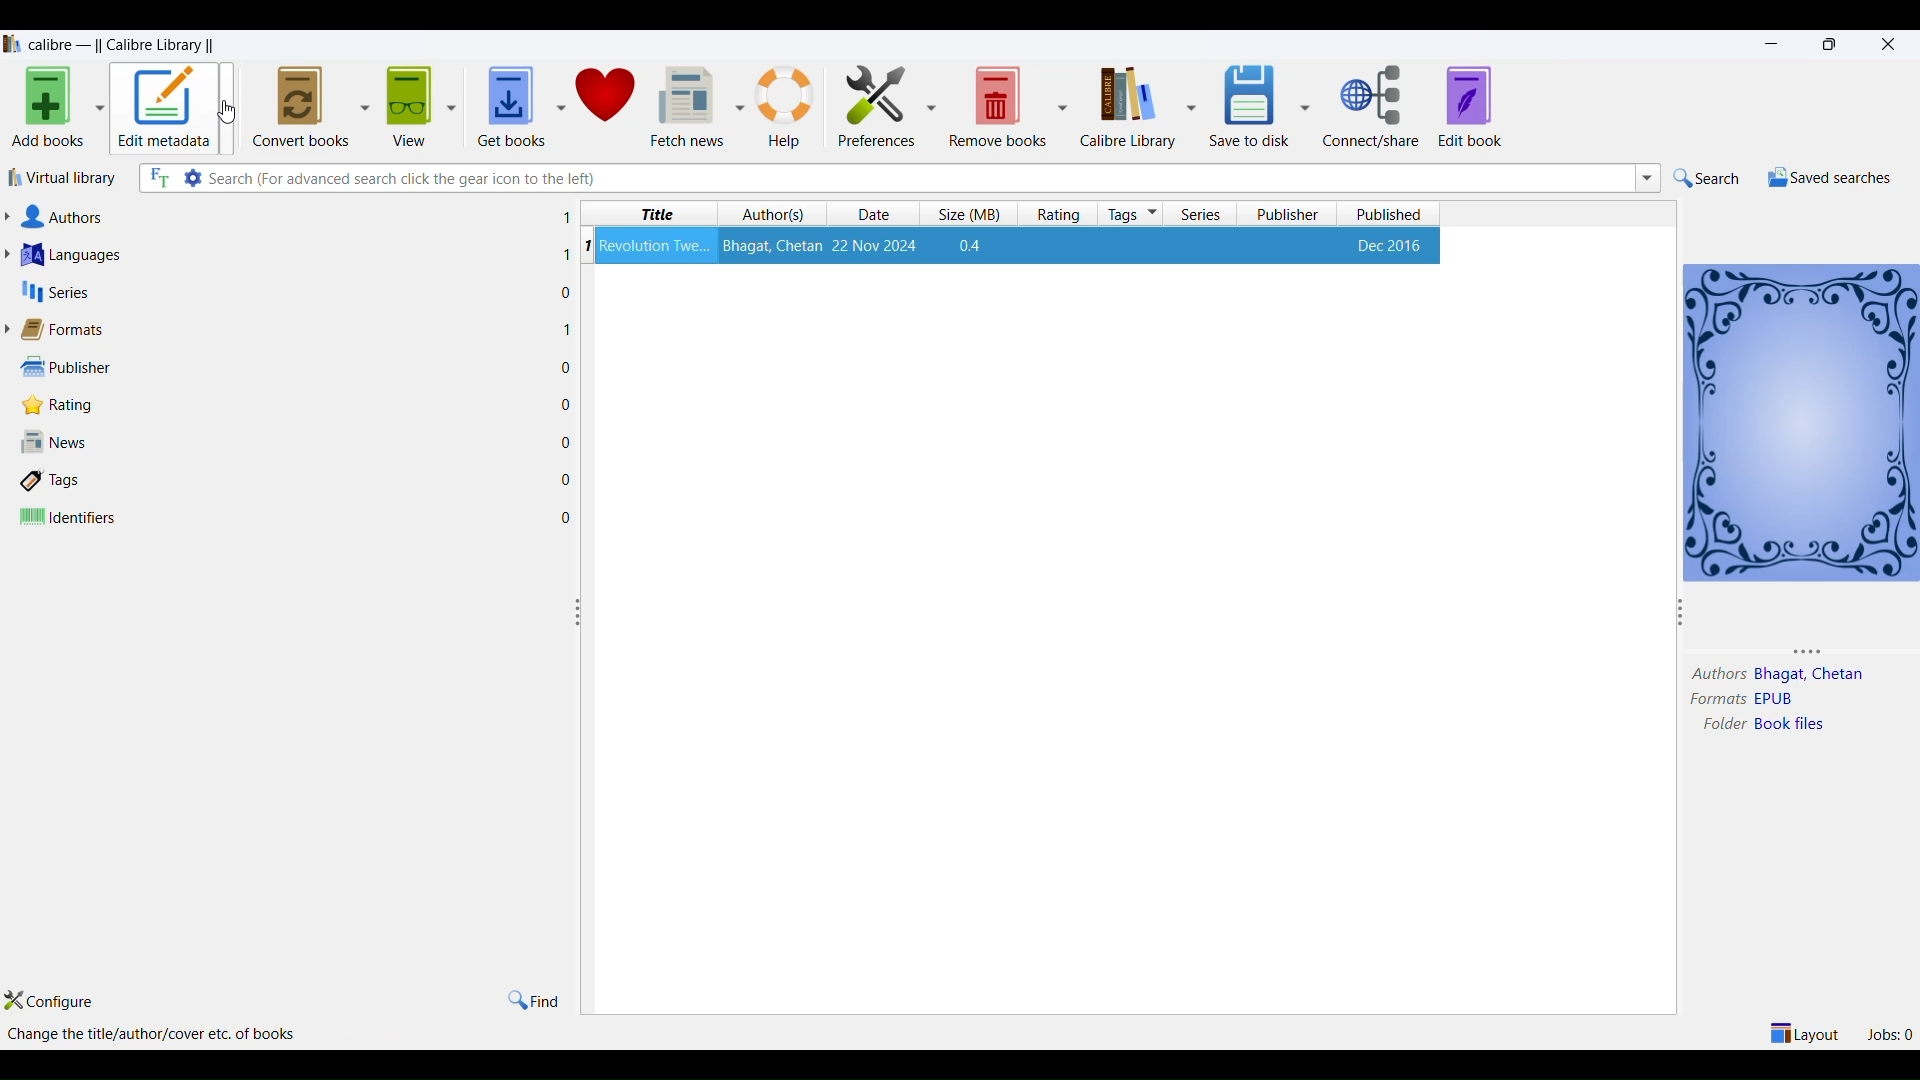  Describe the element at coordinates (232, 104) in the screenshot. I see `metadata options dropdown button` at that location.